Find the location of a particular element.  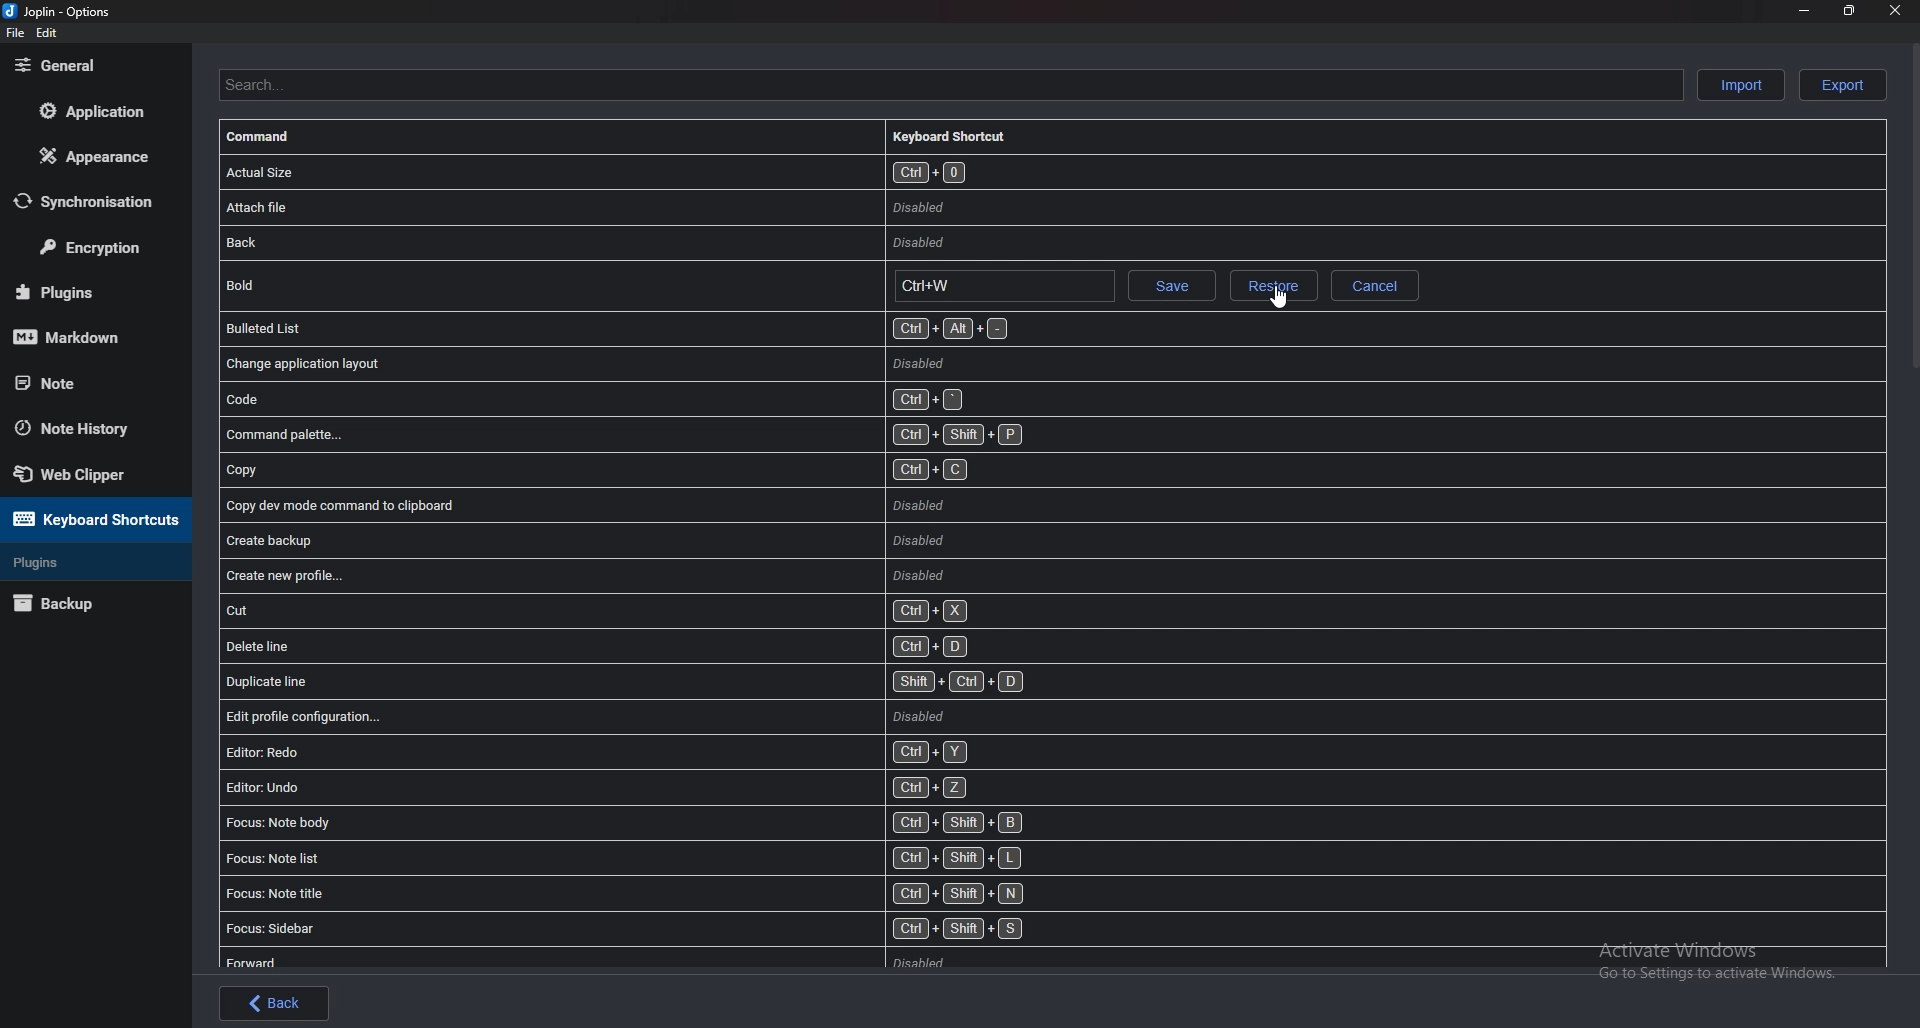

Cursor is located at coordinates (1278, 297).